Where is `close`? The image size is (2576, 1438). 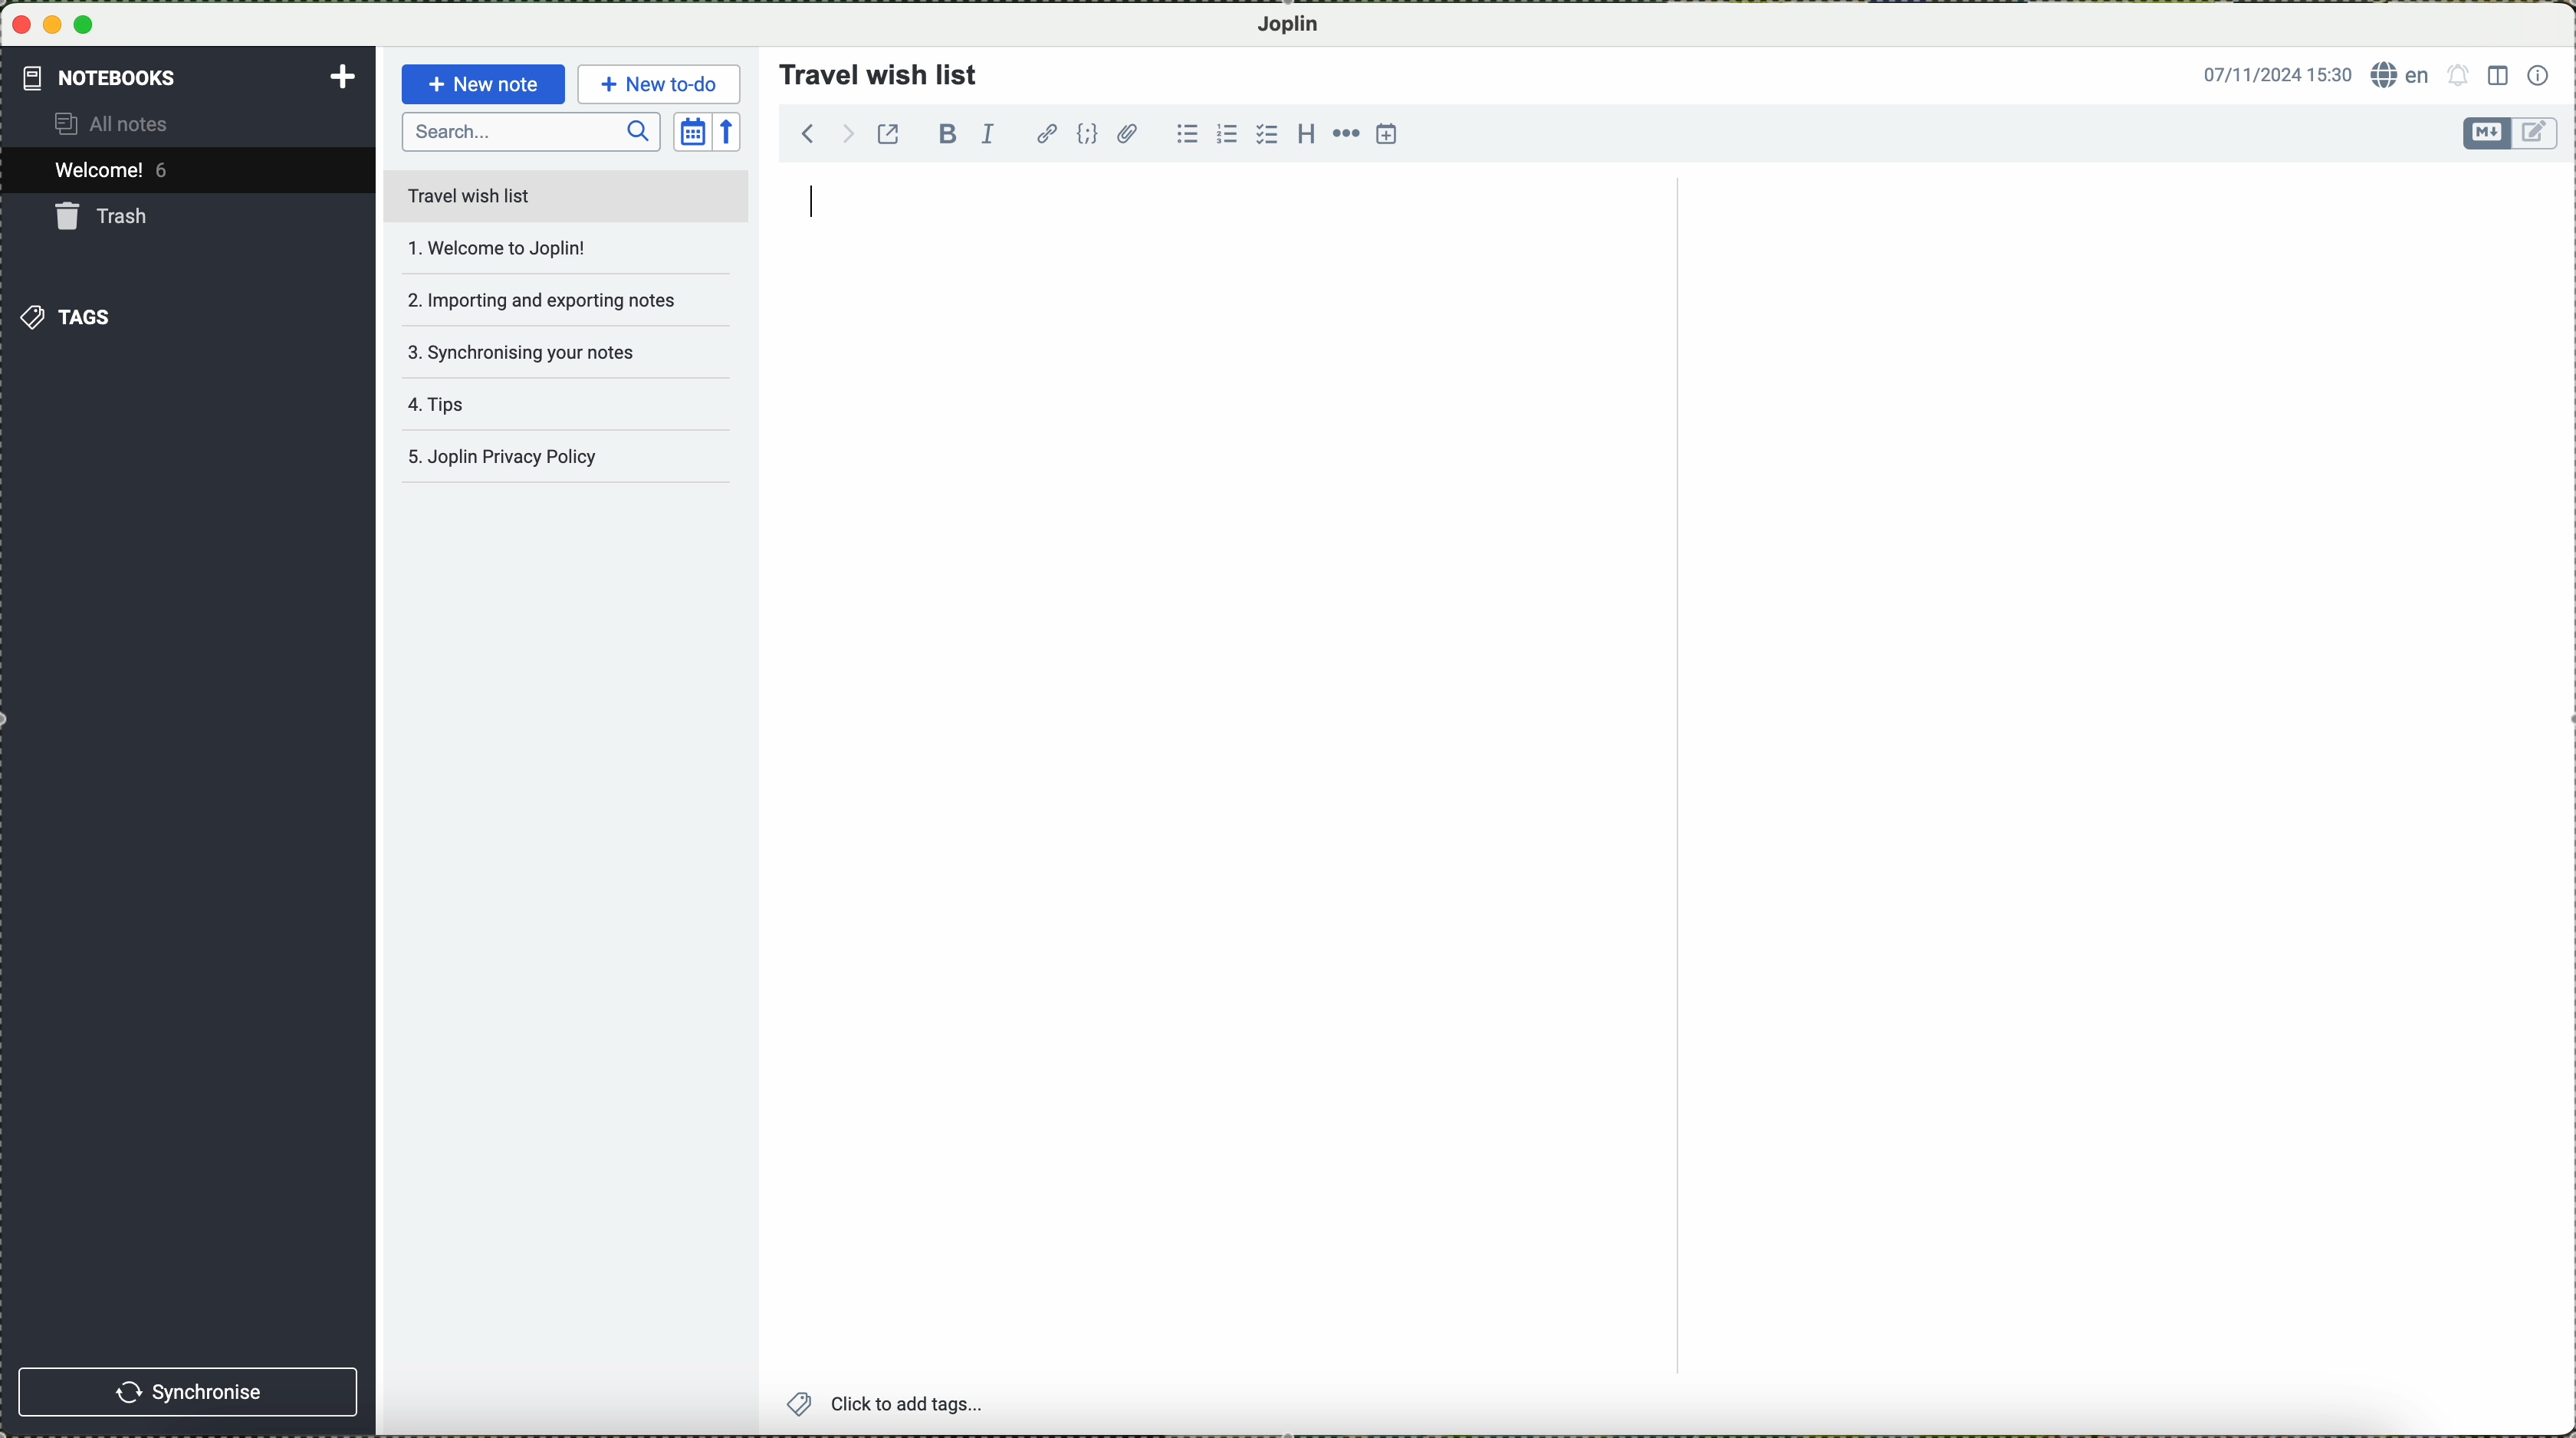
close is located at coordinates (20, 26).